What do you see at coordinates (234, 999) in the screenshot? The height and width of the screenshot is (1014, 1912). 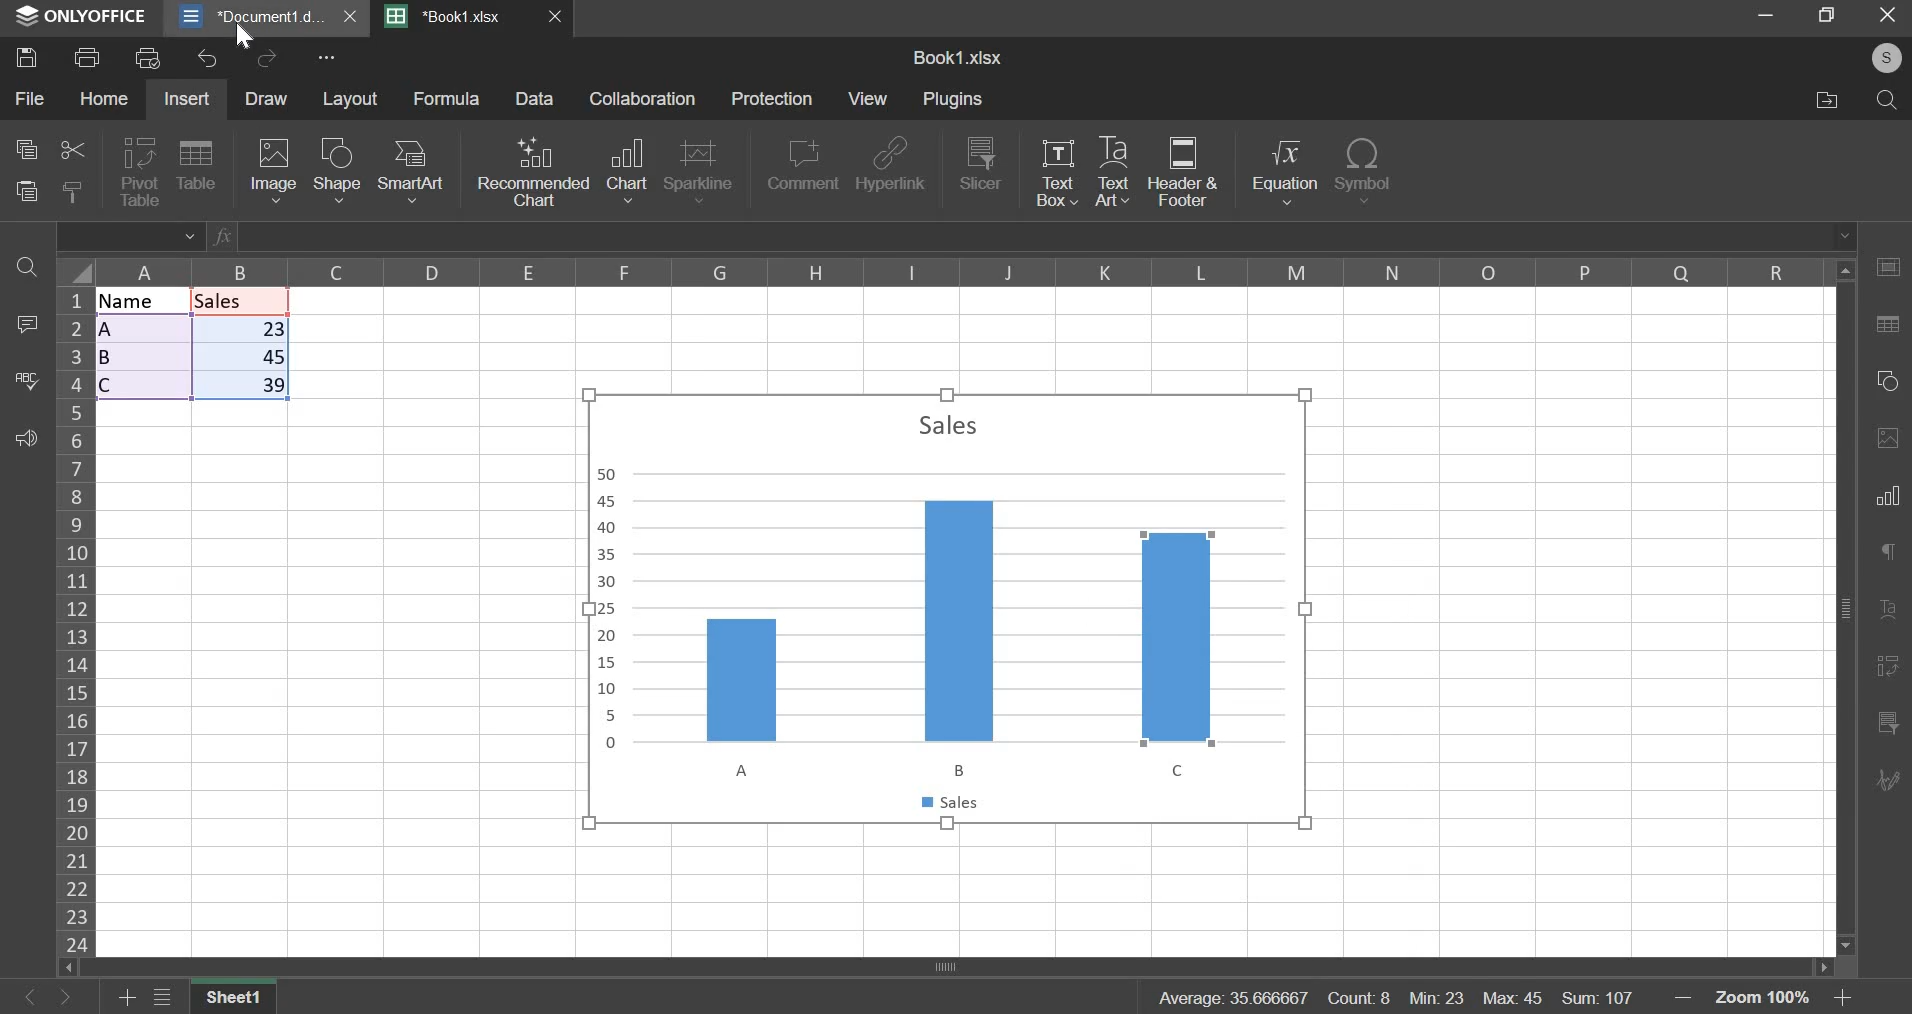 I see `sheet 1` at bounding box center [234, 999].